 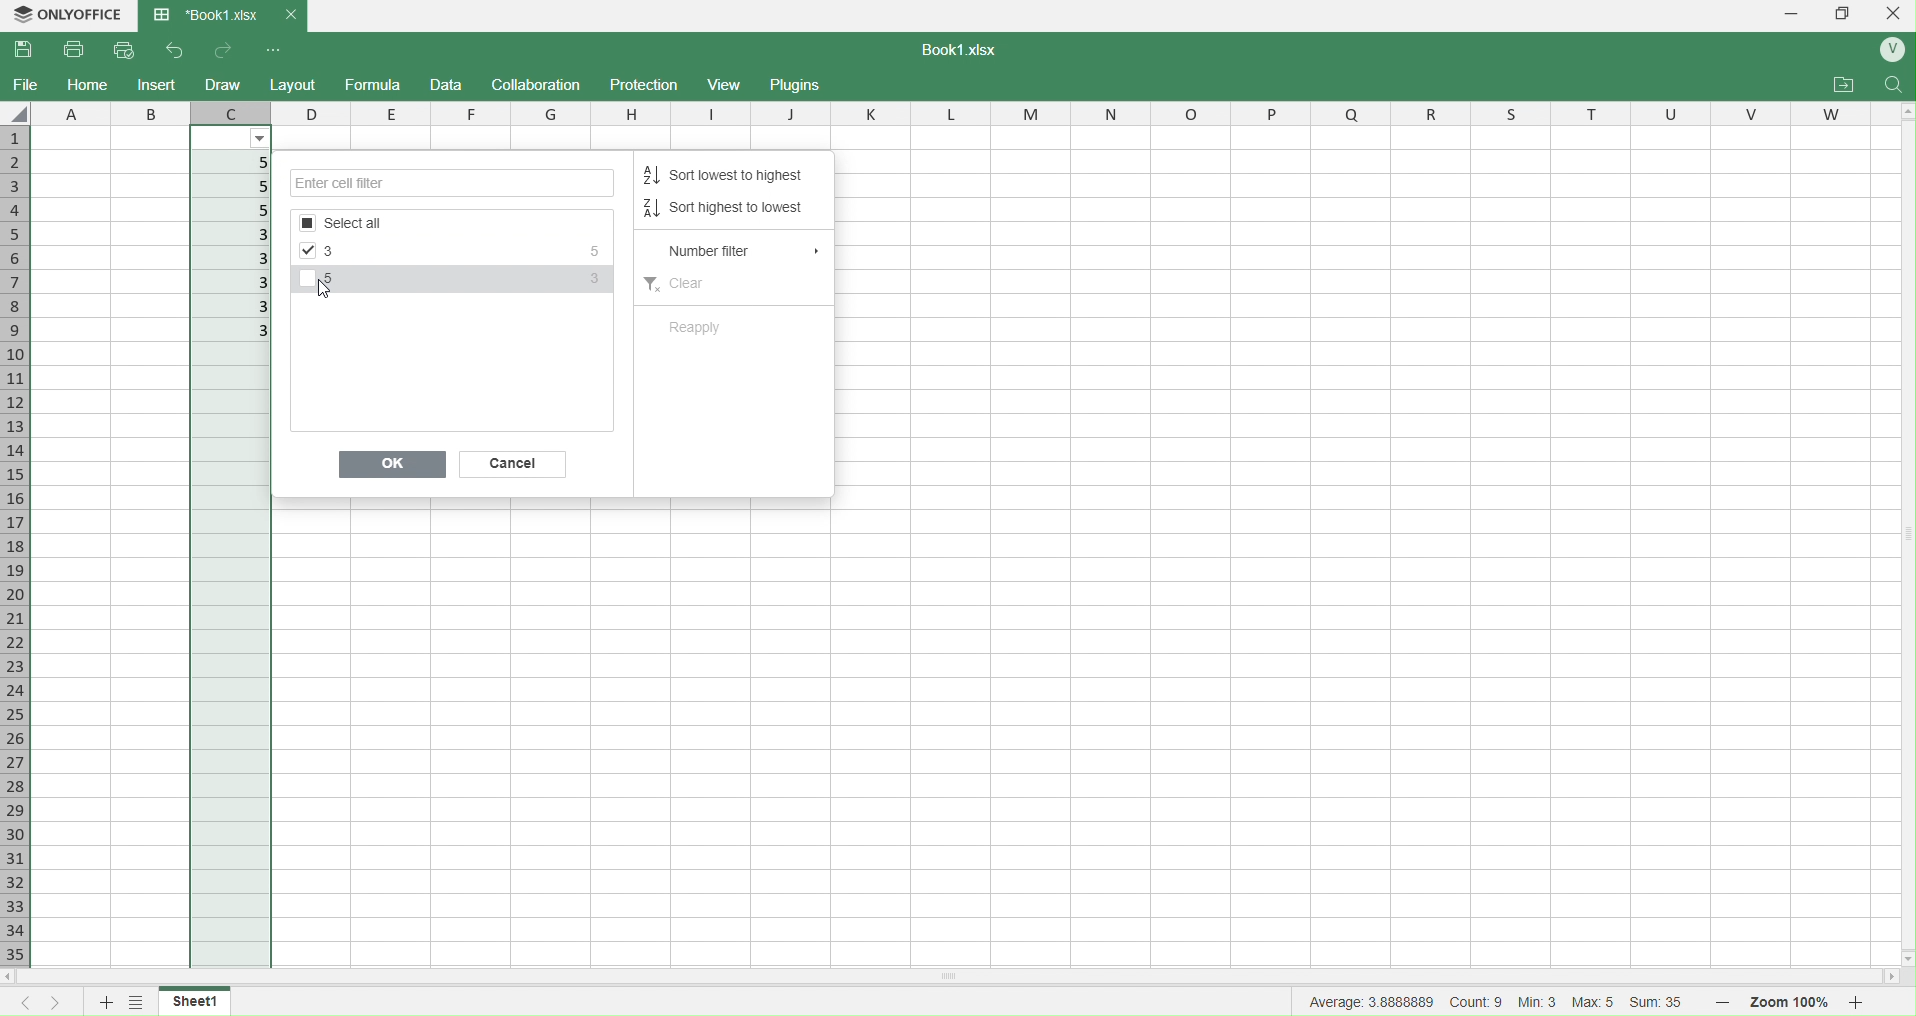 What do you see at coordinates (1097, 975) in the screenshot?
I see `Scrollbar` at bounding box center [1097, 975].